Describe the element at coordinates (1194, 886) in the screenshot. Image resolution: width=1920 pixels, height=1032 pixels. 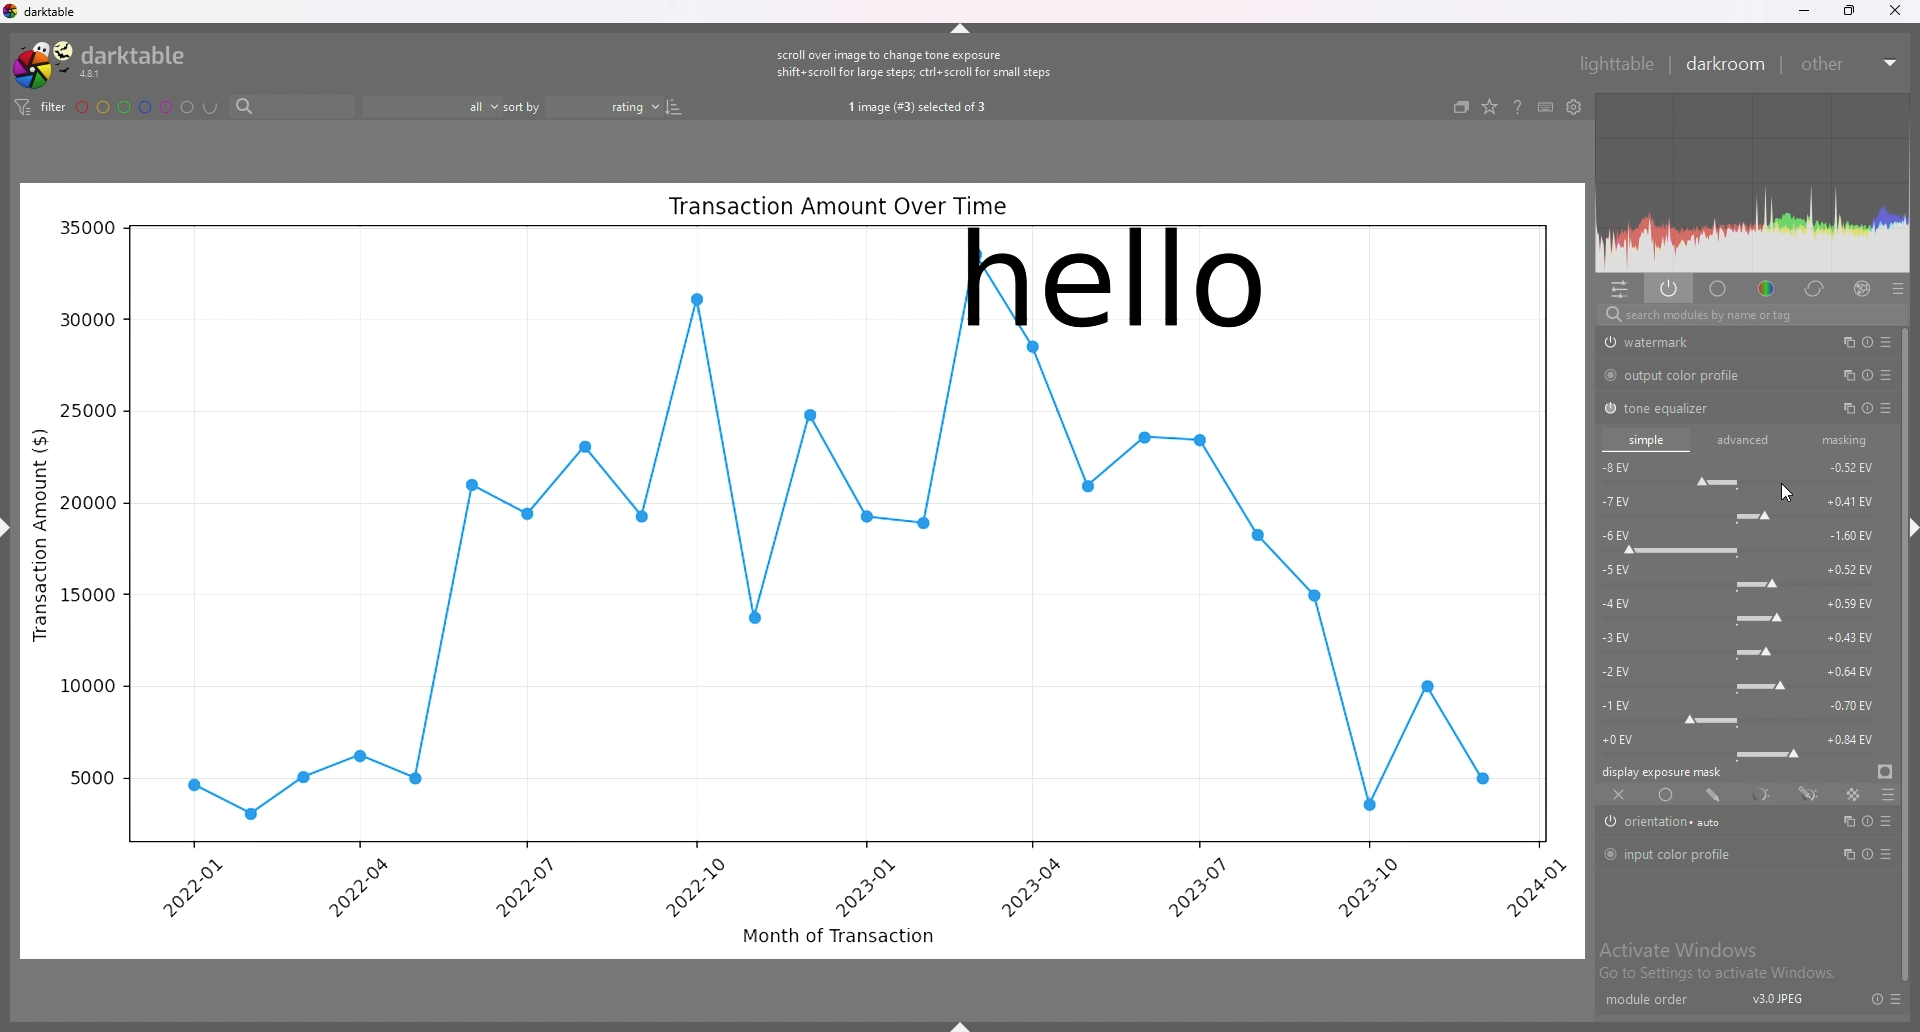
I see `2023-07` at that location.